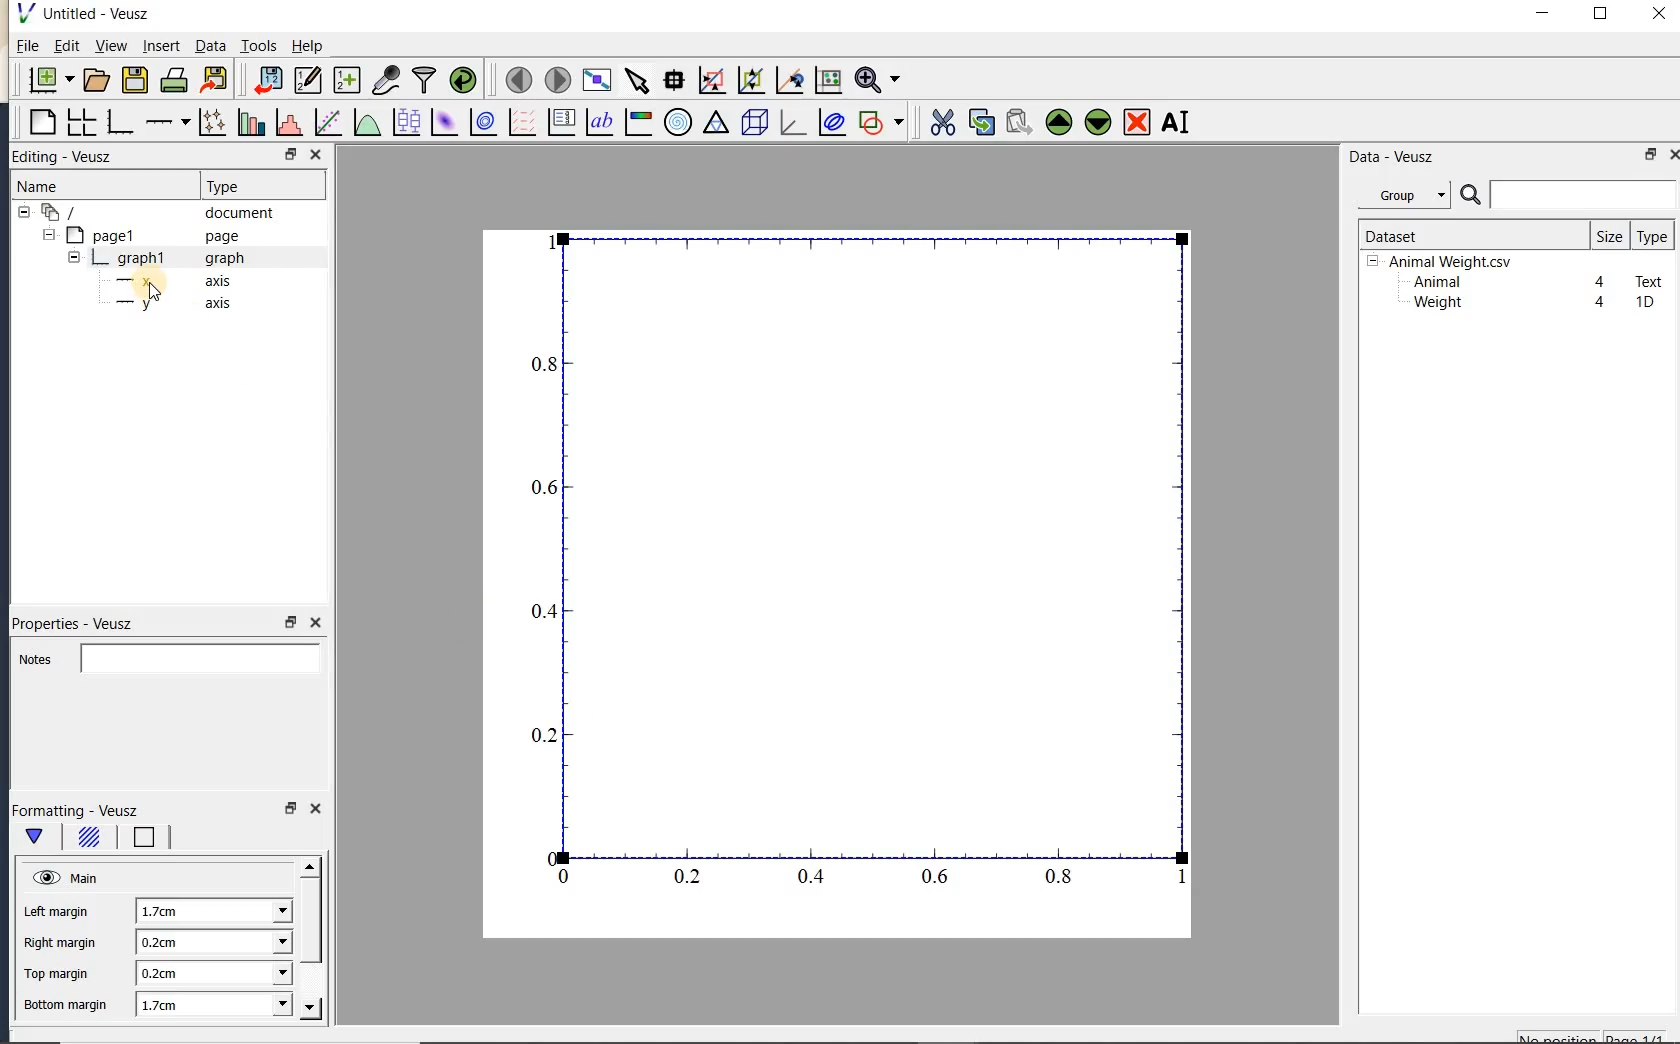 The image size is (1680, 1044). Describe the element at coordinates (174, 80) in the screenshot. I see `print the document` at that location.